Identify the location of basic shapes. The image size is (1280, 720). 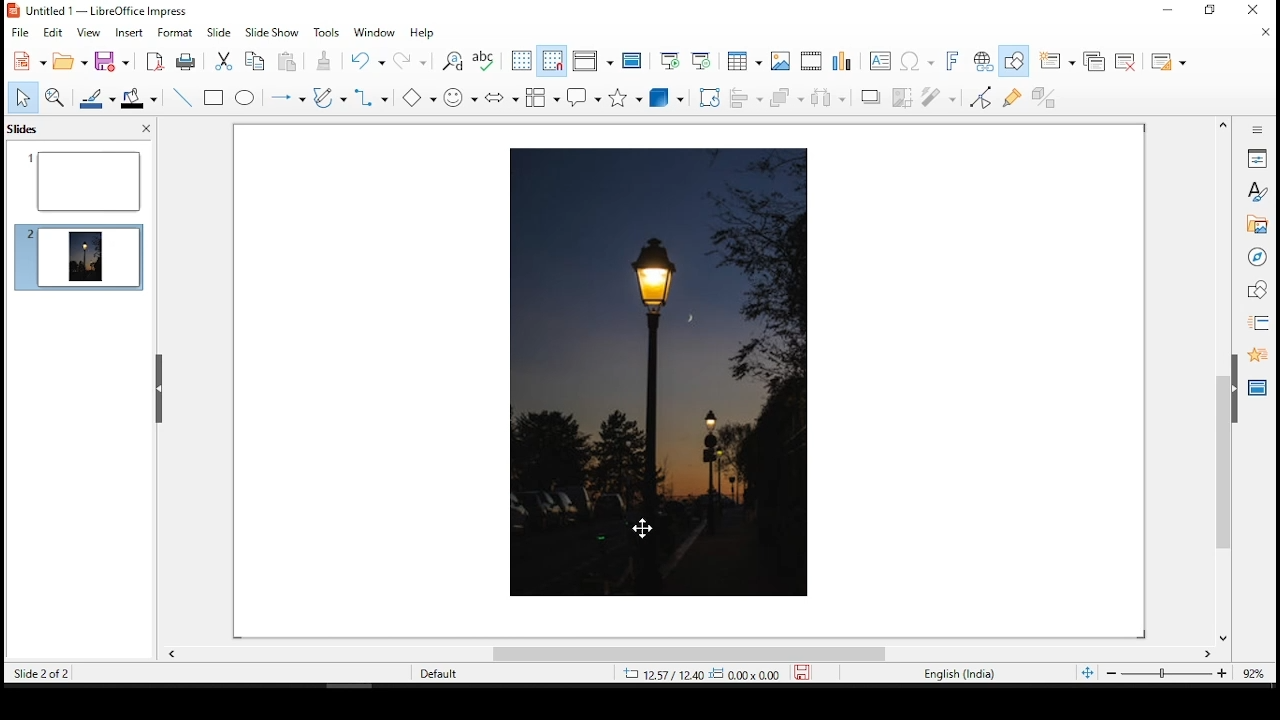
(417, 97).